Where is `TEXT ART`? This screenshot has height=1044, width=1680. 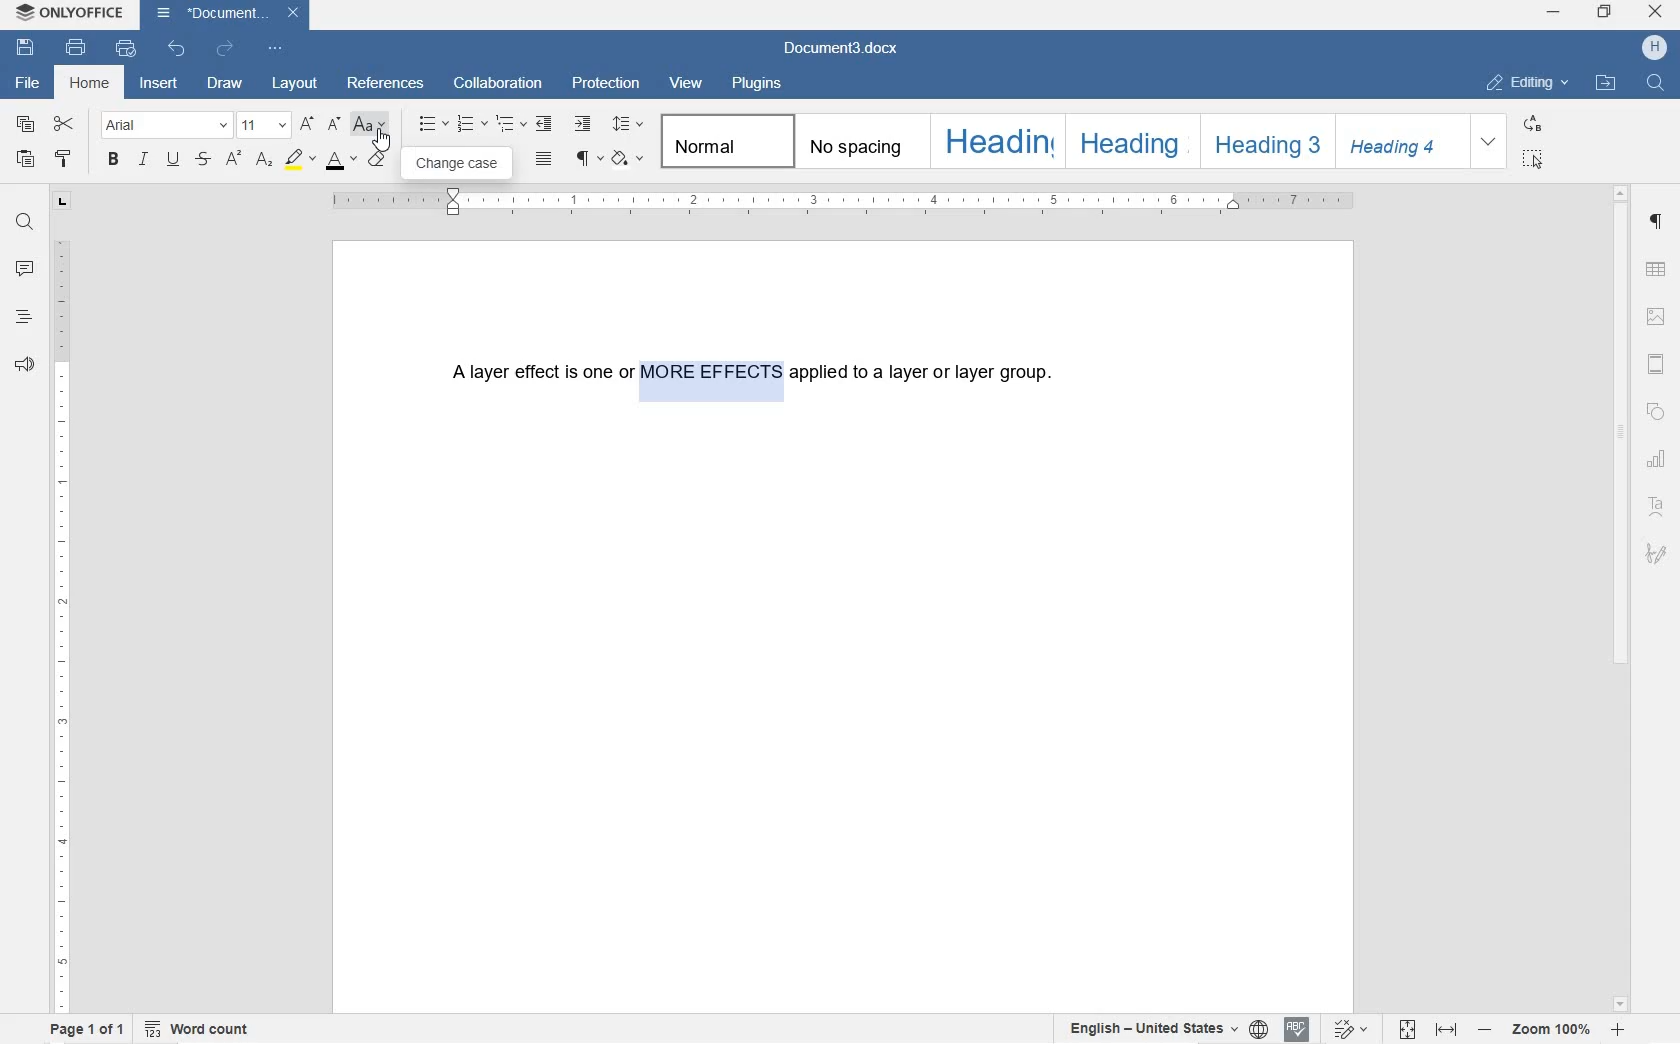 TEXT ART is located at coordinates (1658, 505).